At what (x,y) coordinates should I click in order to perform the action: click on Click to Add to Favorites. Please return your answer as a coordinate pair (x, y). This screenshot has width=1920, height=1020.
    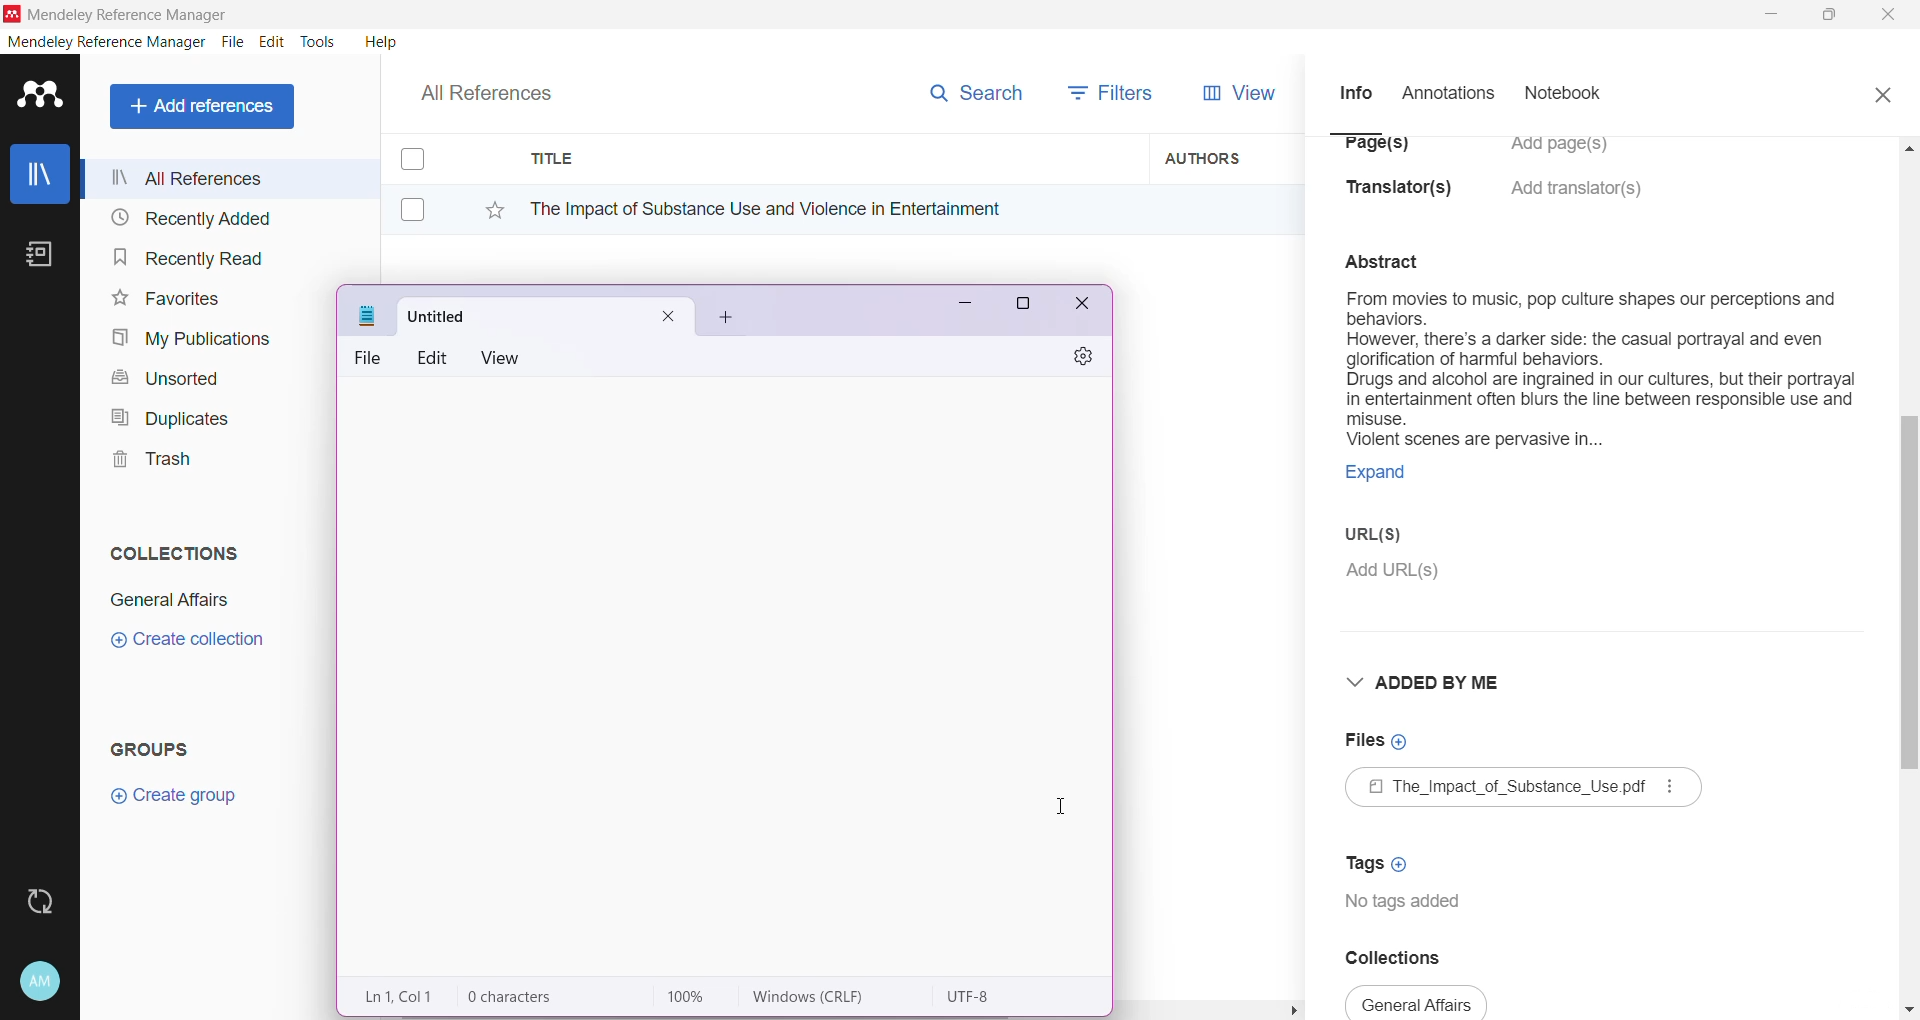
    Looking at the image, I should click on (484, 206).